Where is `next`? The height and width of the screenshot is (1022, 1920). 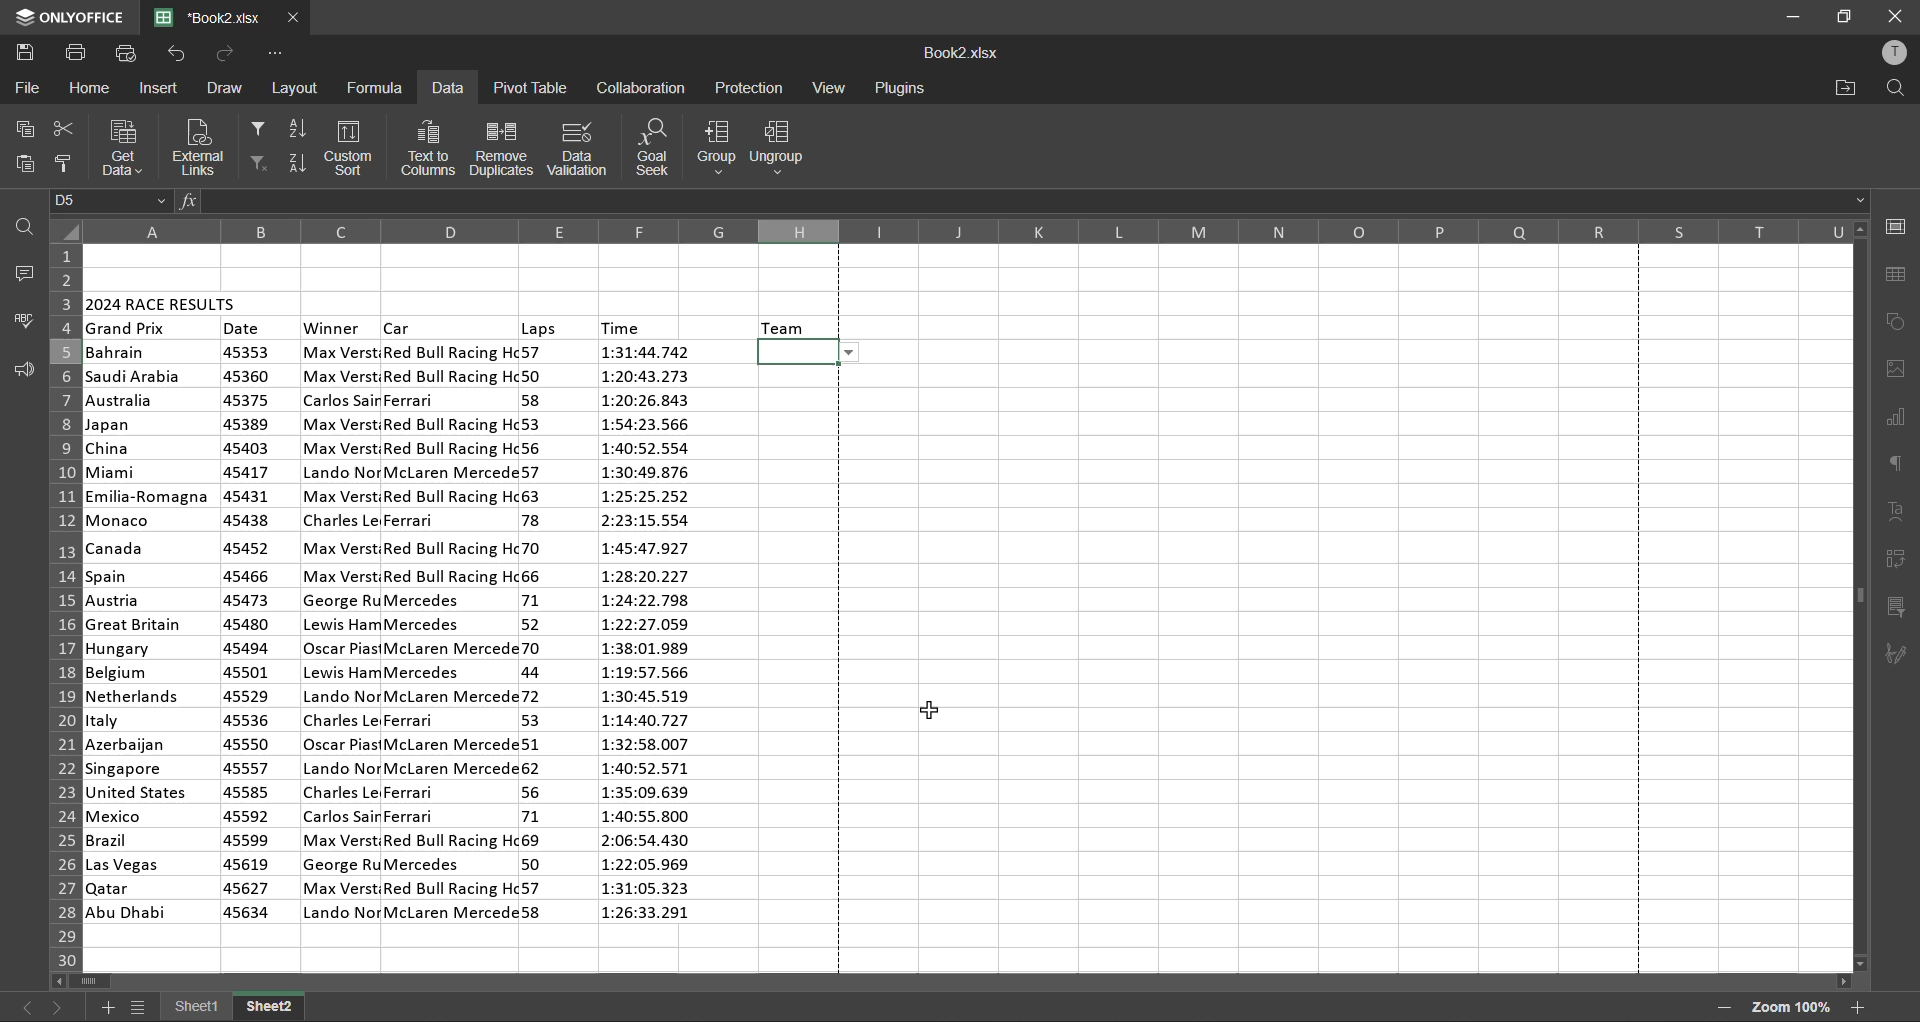
next is located at coordinates (59, 1004).